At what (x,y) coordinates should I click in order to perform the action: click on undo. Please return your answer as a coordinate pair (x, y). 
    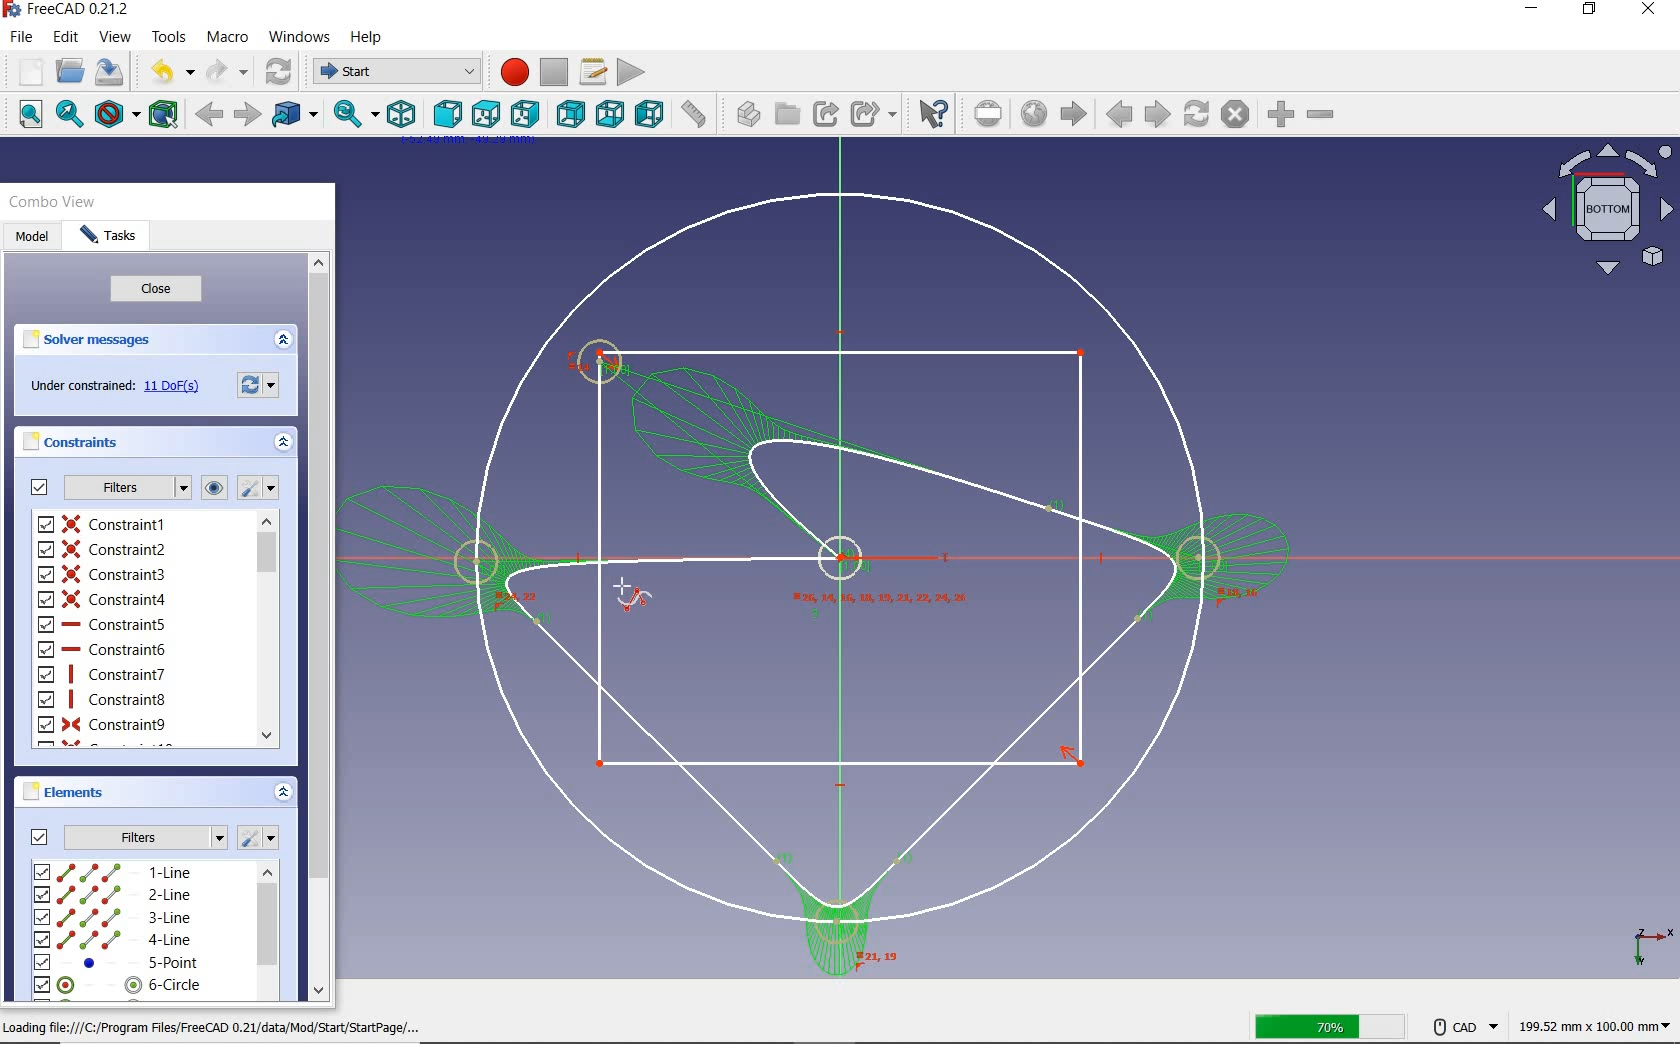
    Looking at the image, I should click on (165, 70).